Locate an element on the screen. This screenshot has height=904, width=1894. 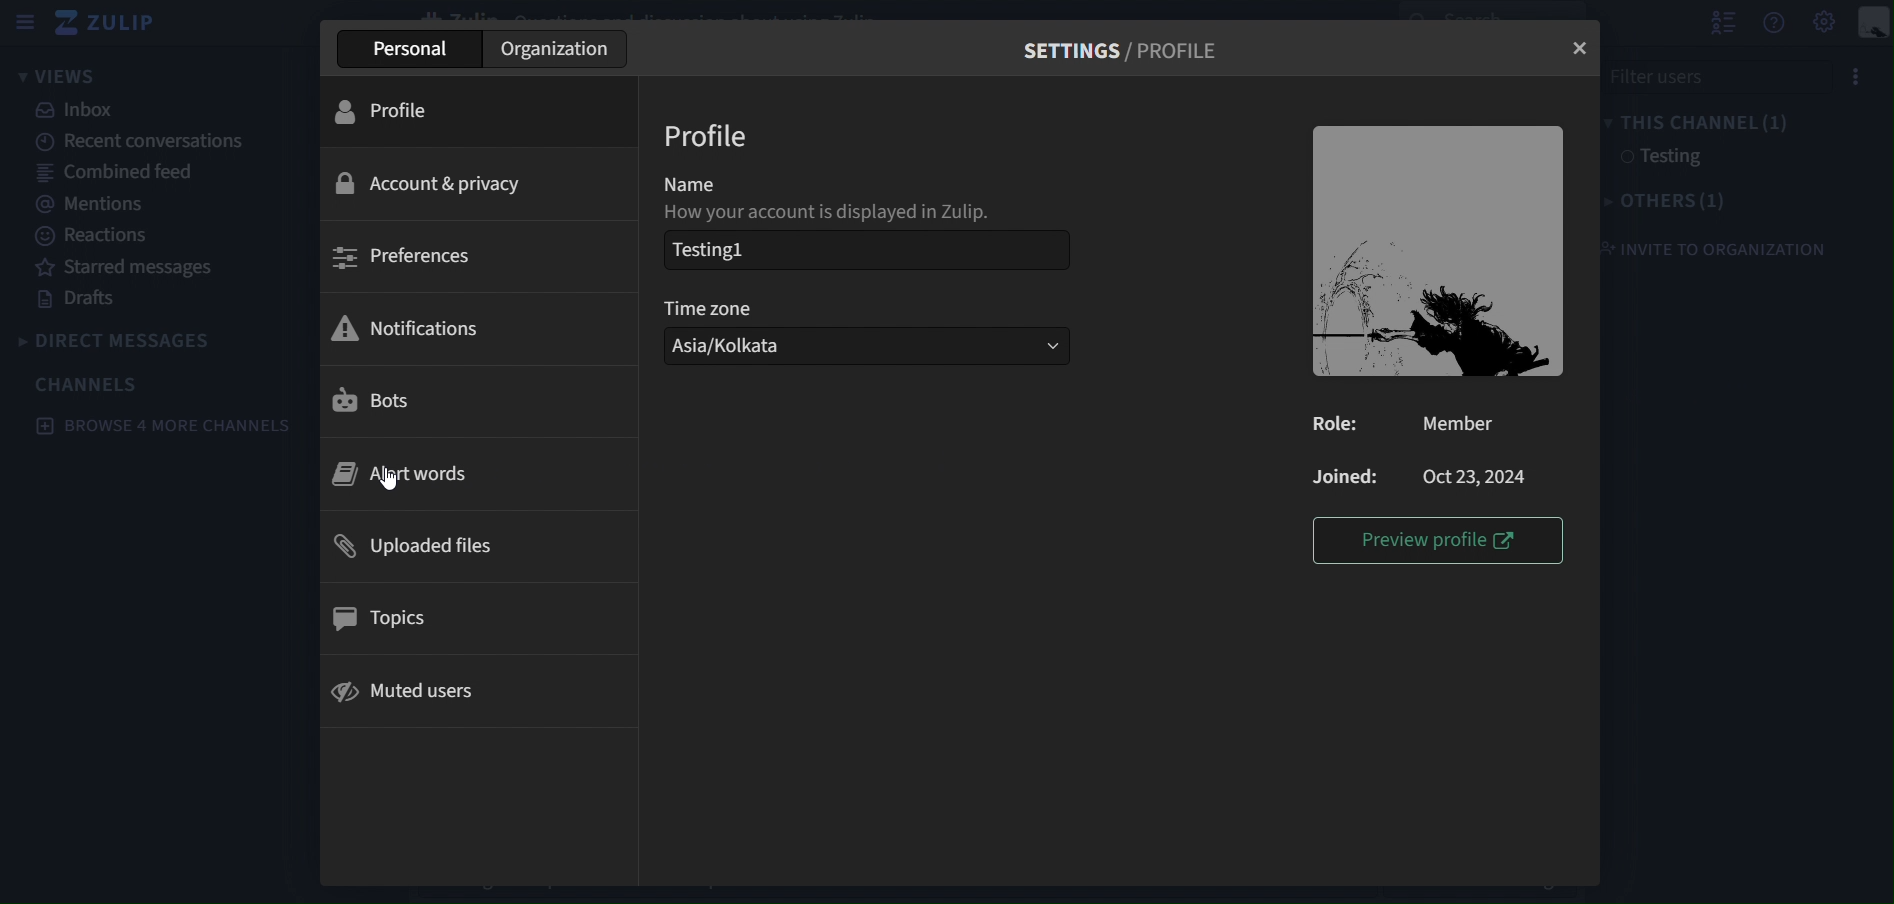
filter users is located at coordinates (1712, 76).